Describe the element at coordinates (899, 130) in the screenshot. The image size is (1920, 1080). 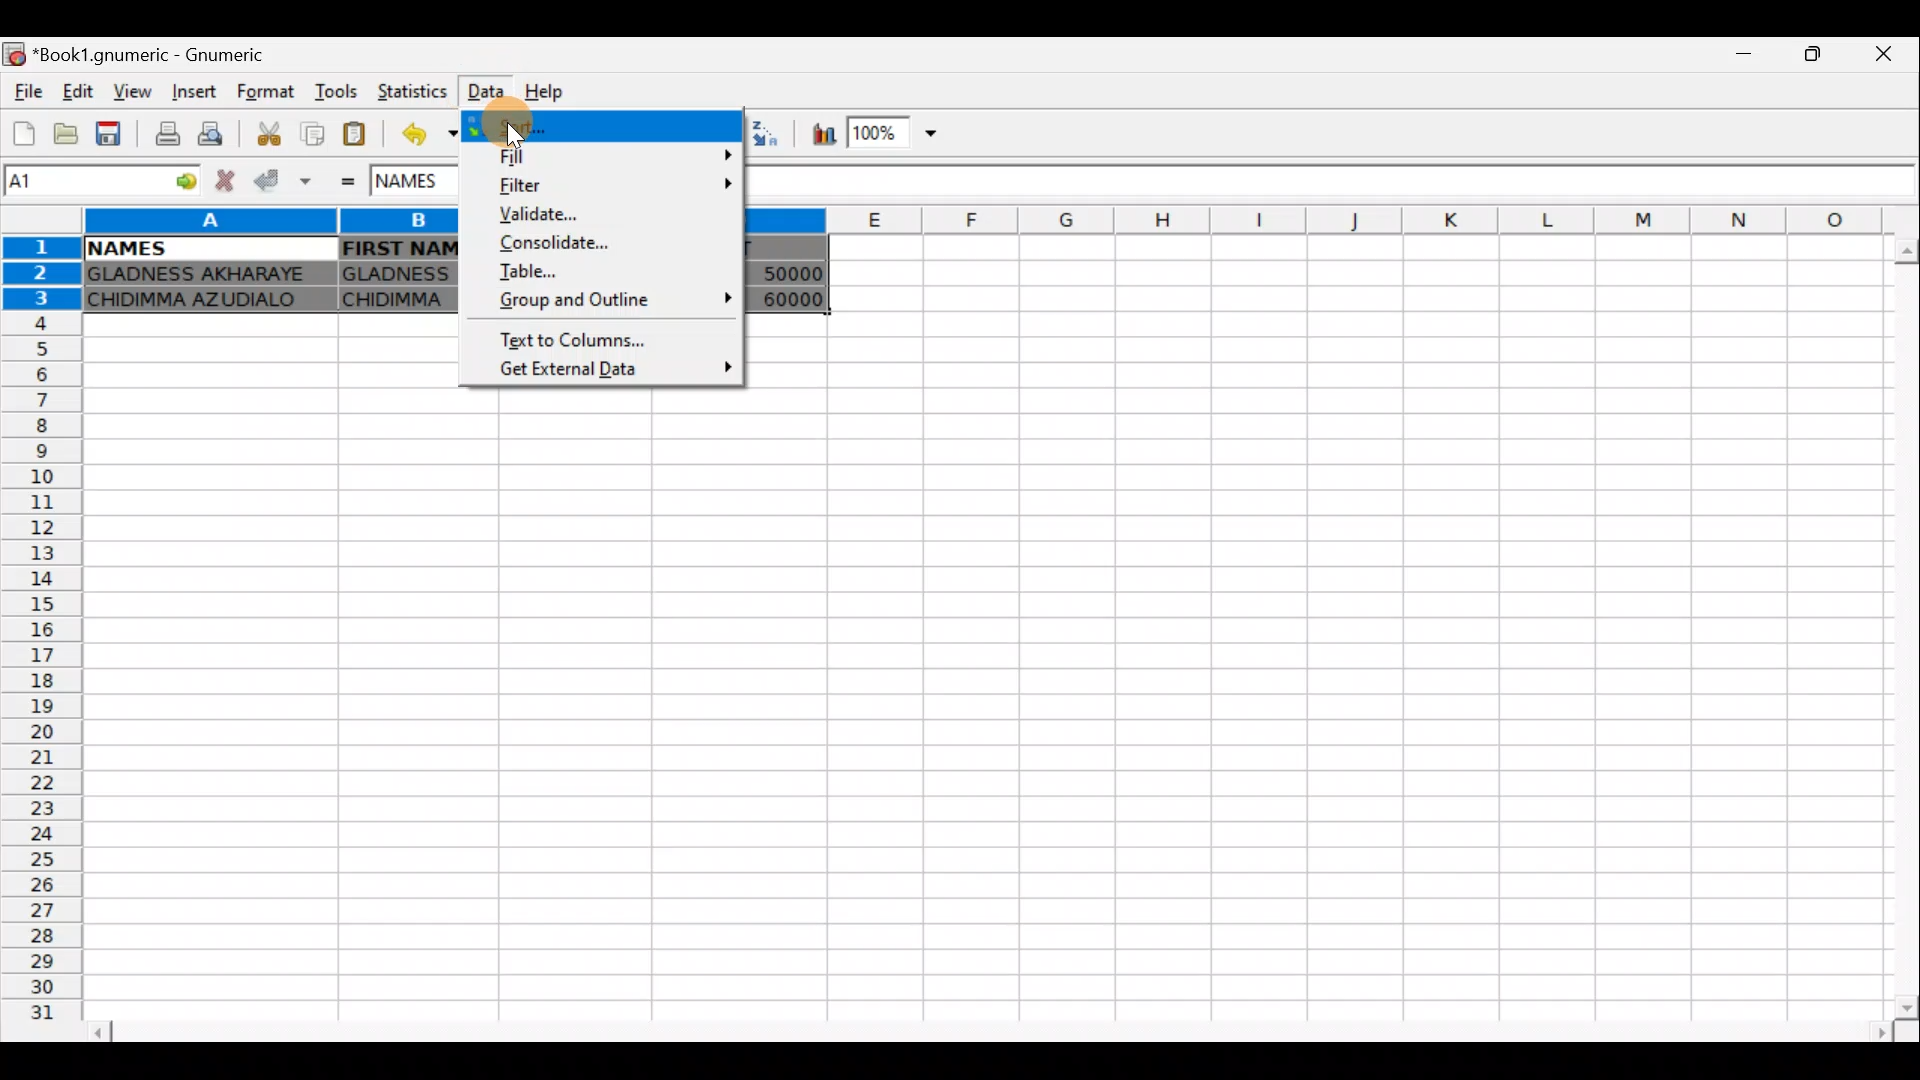
I see `Zoom` at that location.